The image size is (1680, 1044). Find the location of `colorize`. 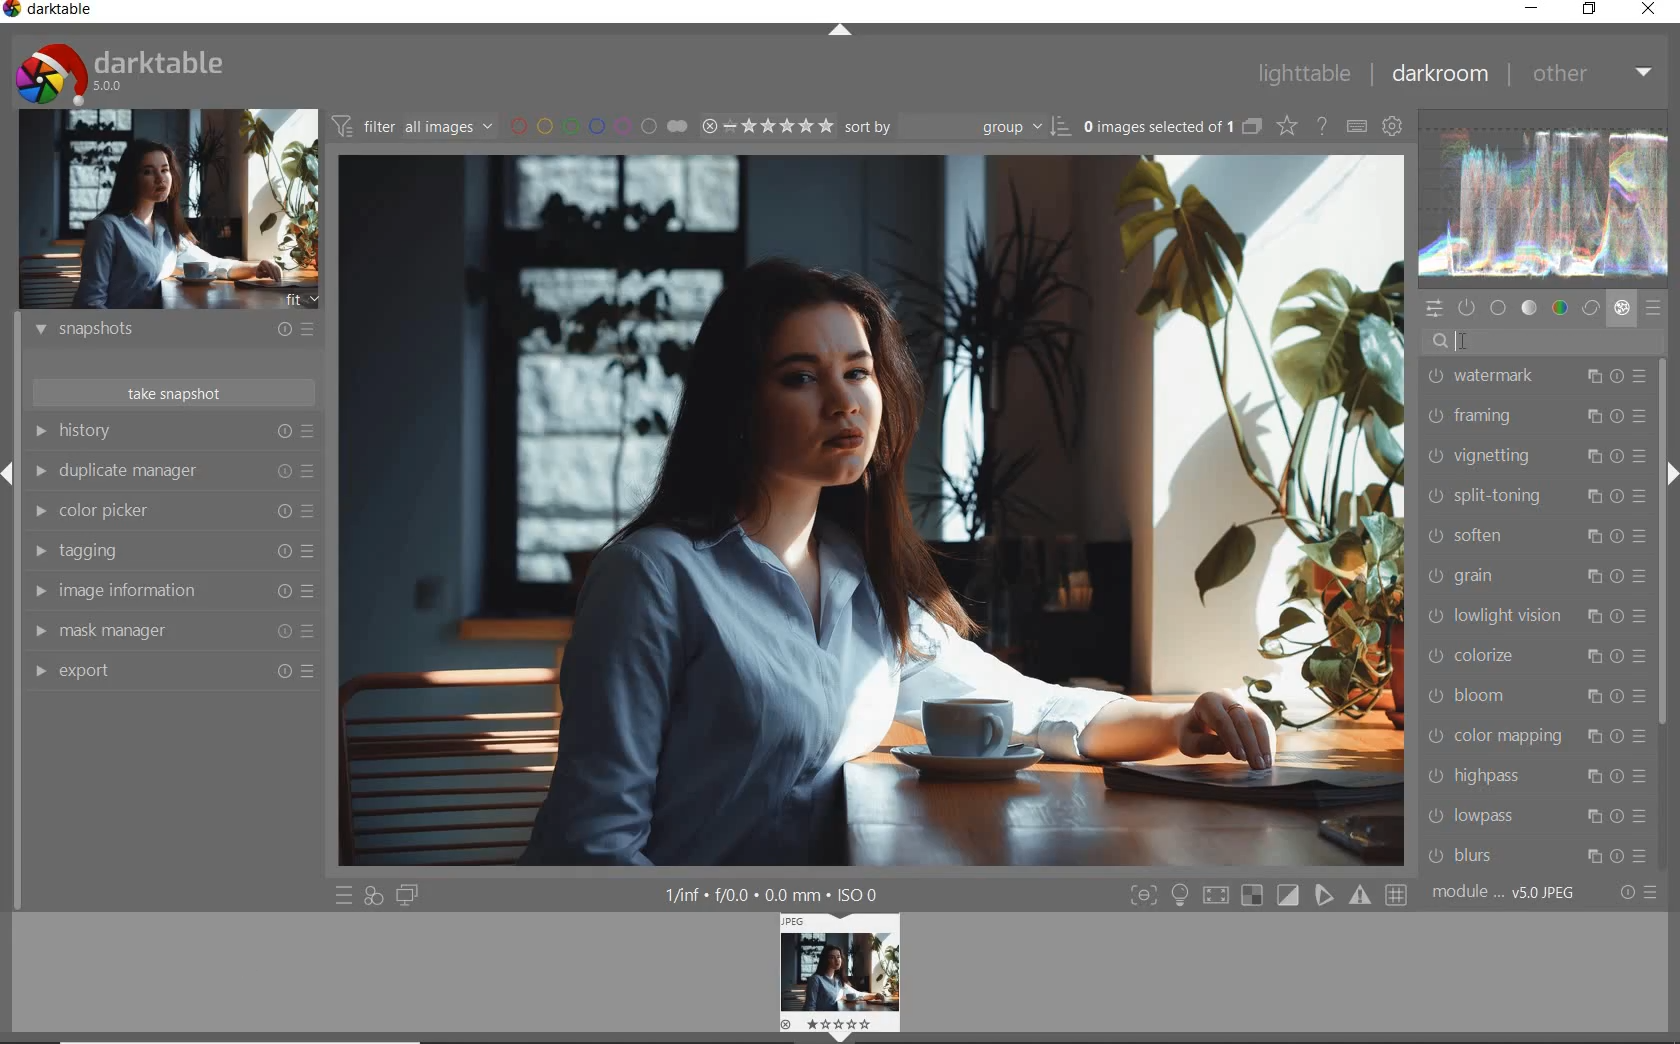

colorize is located at coordinates (1536, 655).